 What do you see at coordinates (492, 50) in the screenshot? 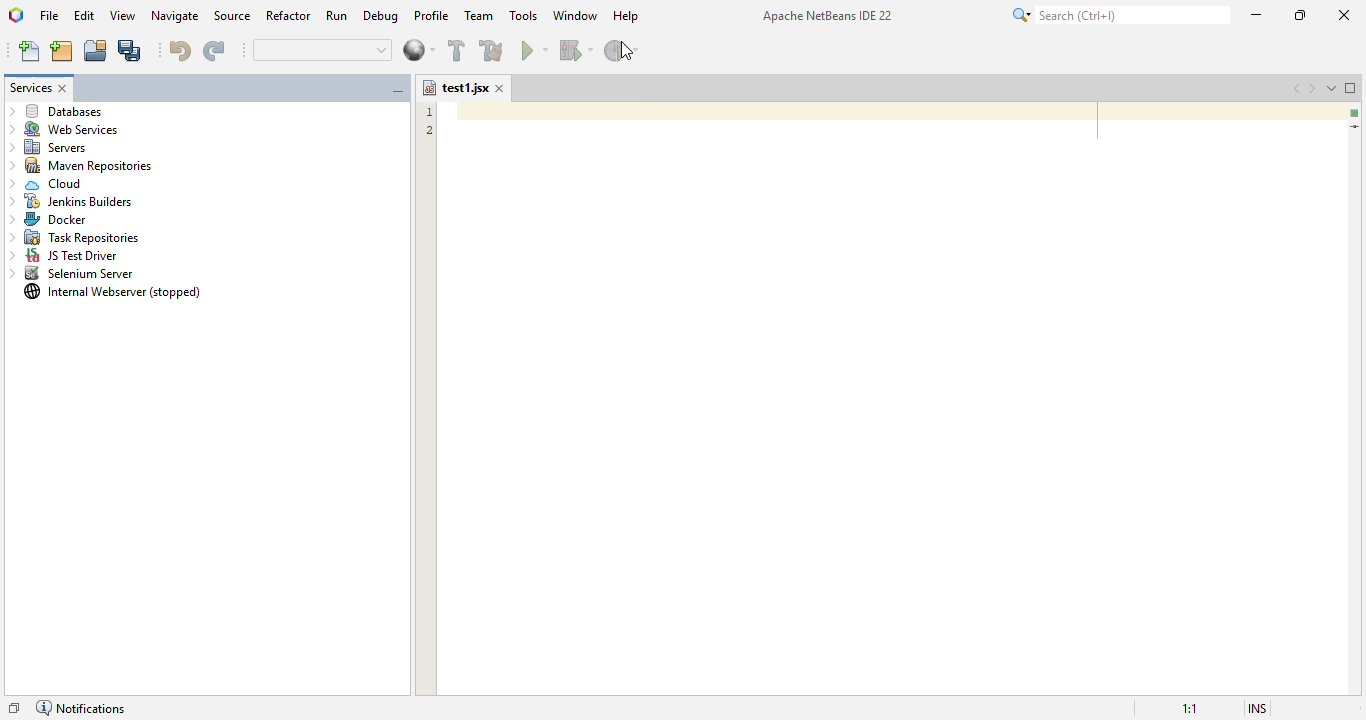
I see `clean and build project` at bounding box center [492, 50].